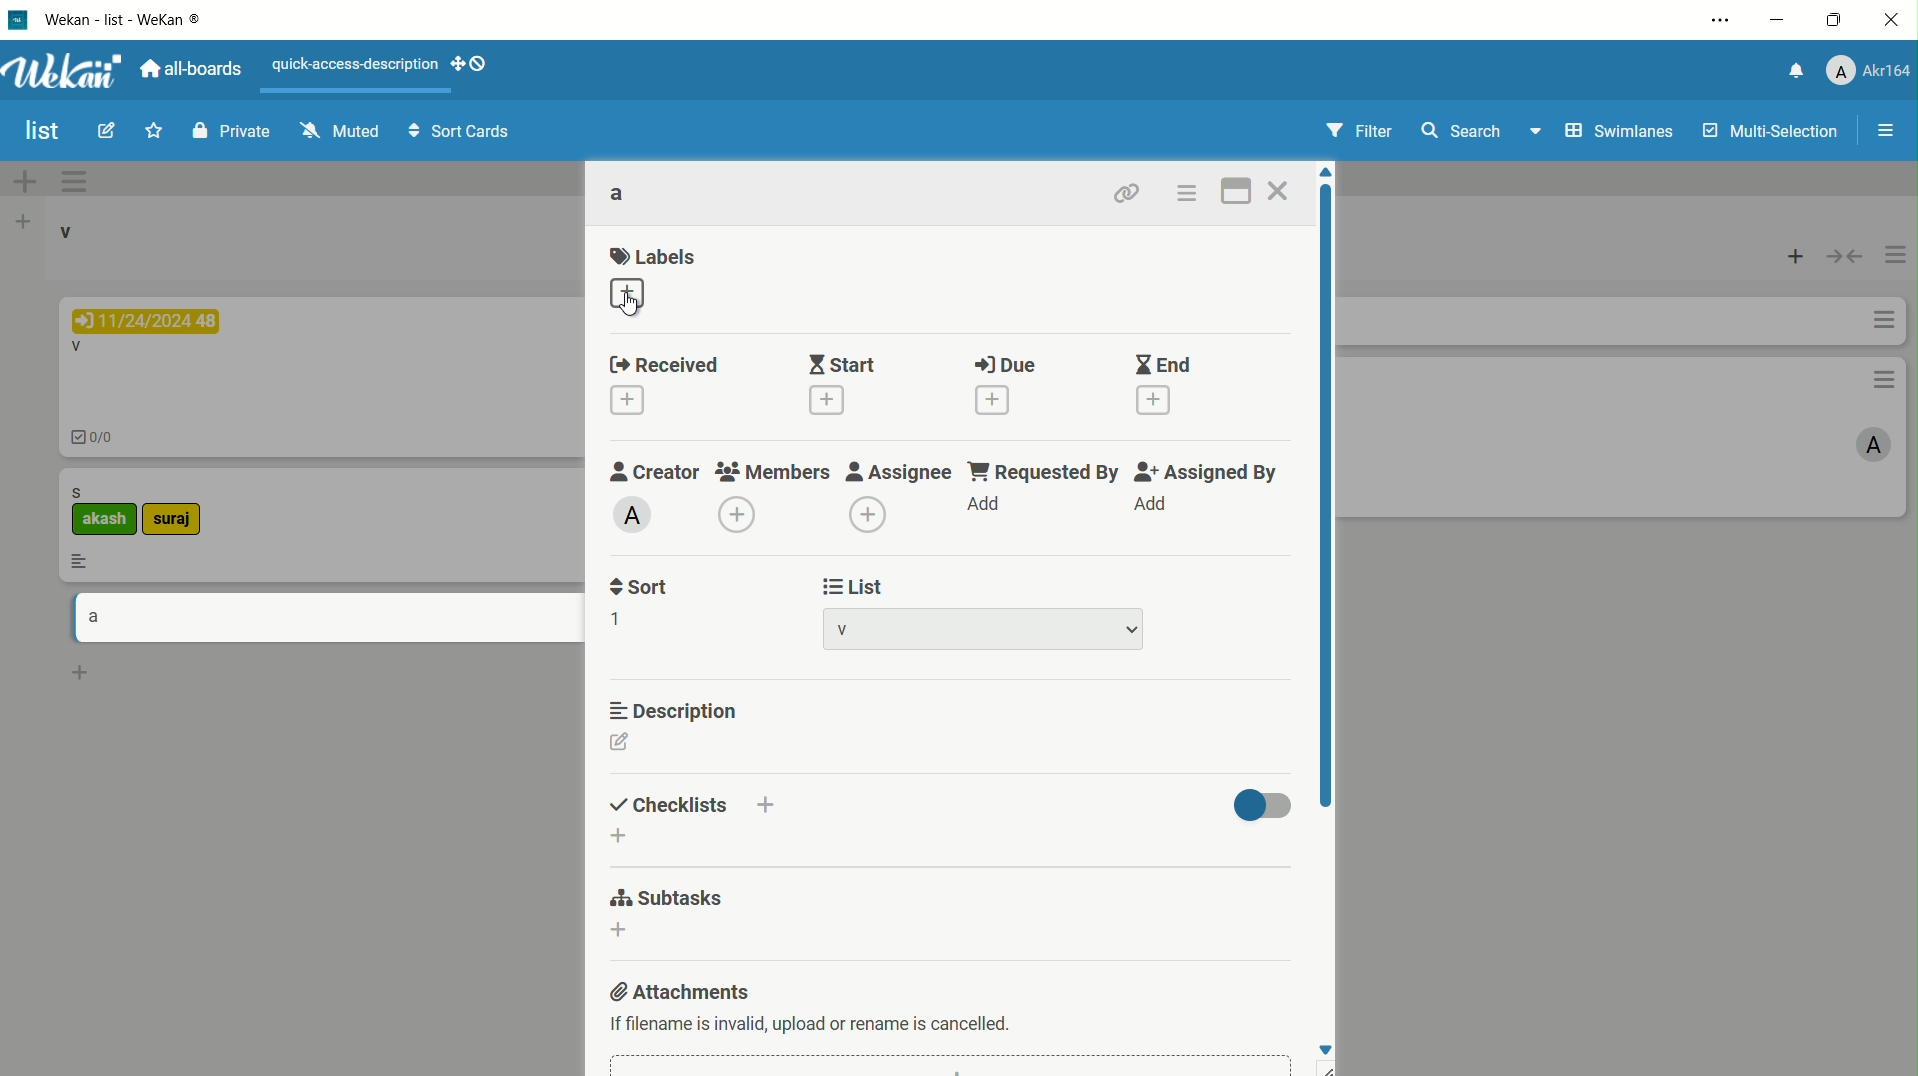  Describe the element at coordinates (618, 932) in the screenshot. I see `dd subtasks` at that location.